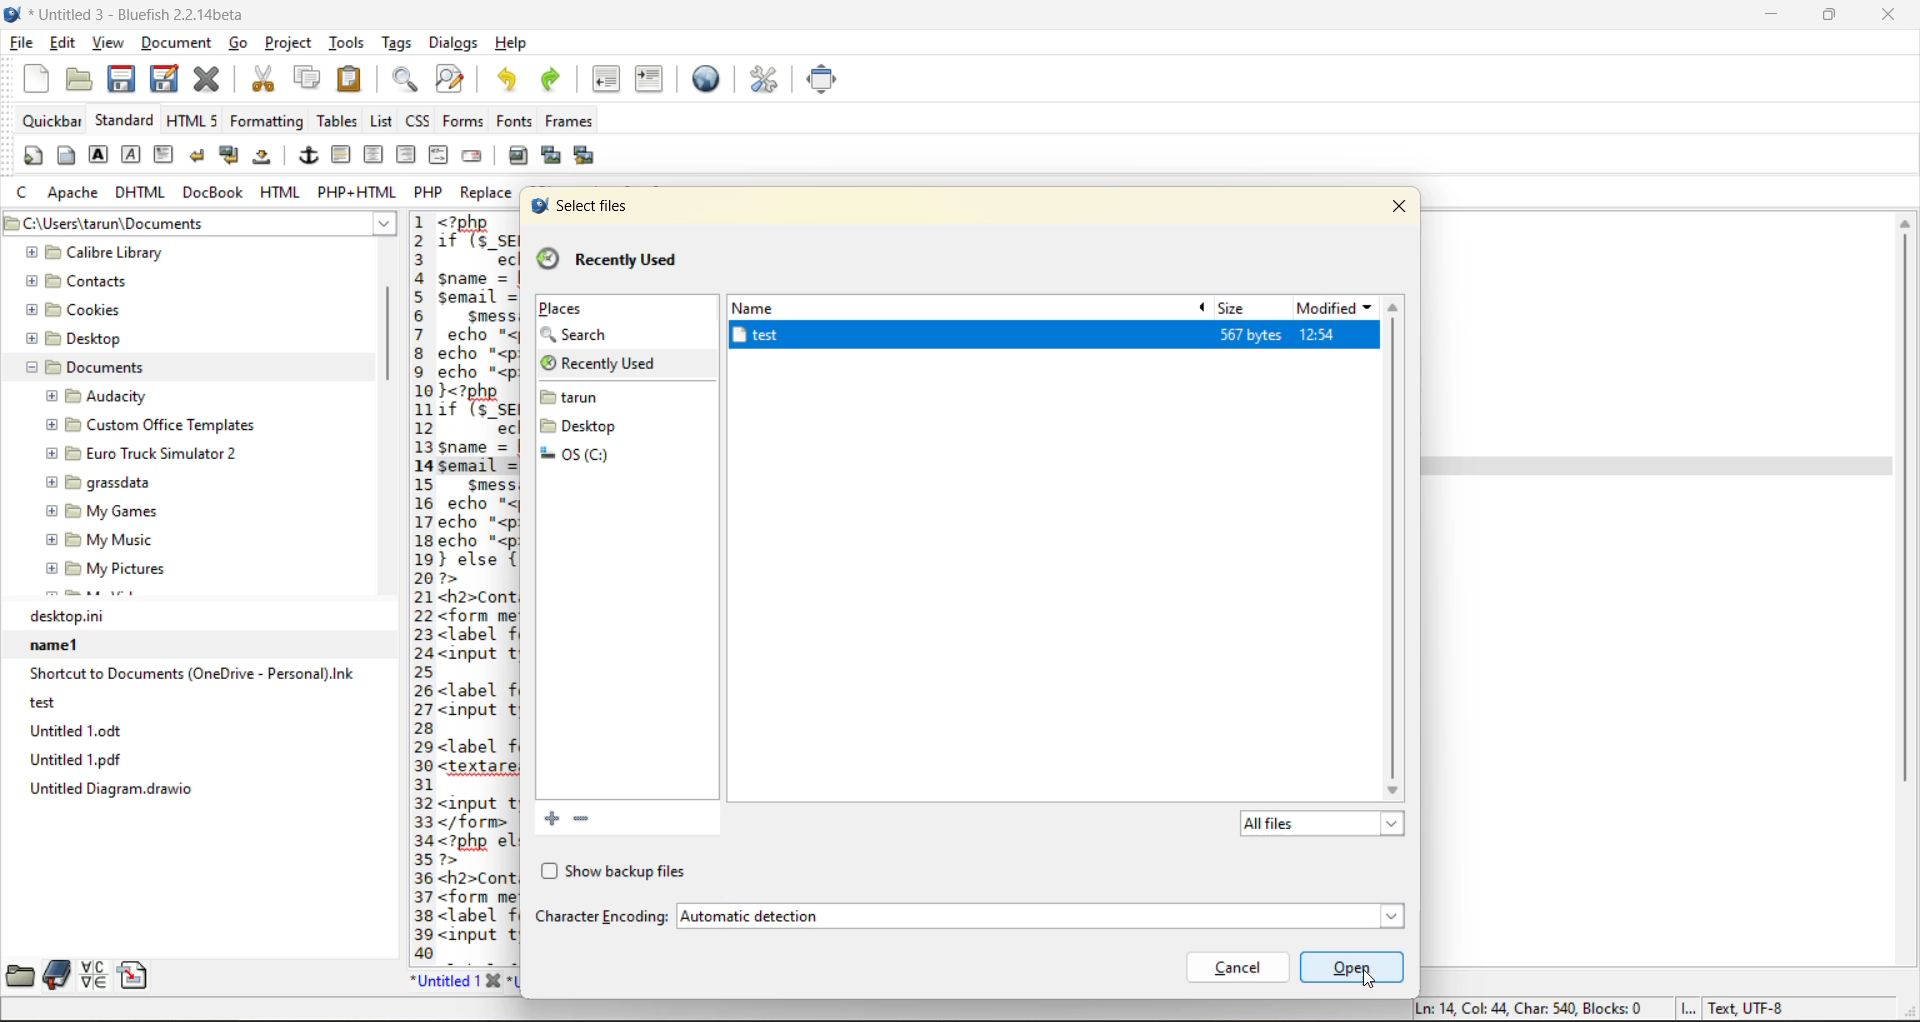 The height and width of the screenshot is (1022, 1920). I want to click on bookmarks, so click(55, 975).